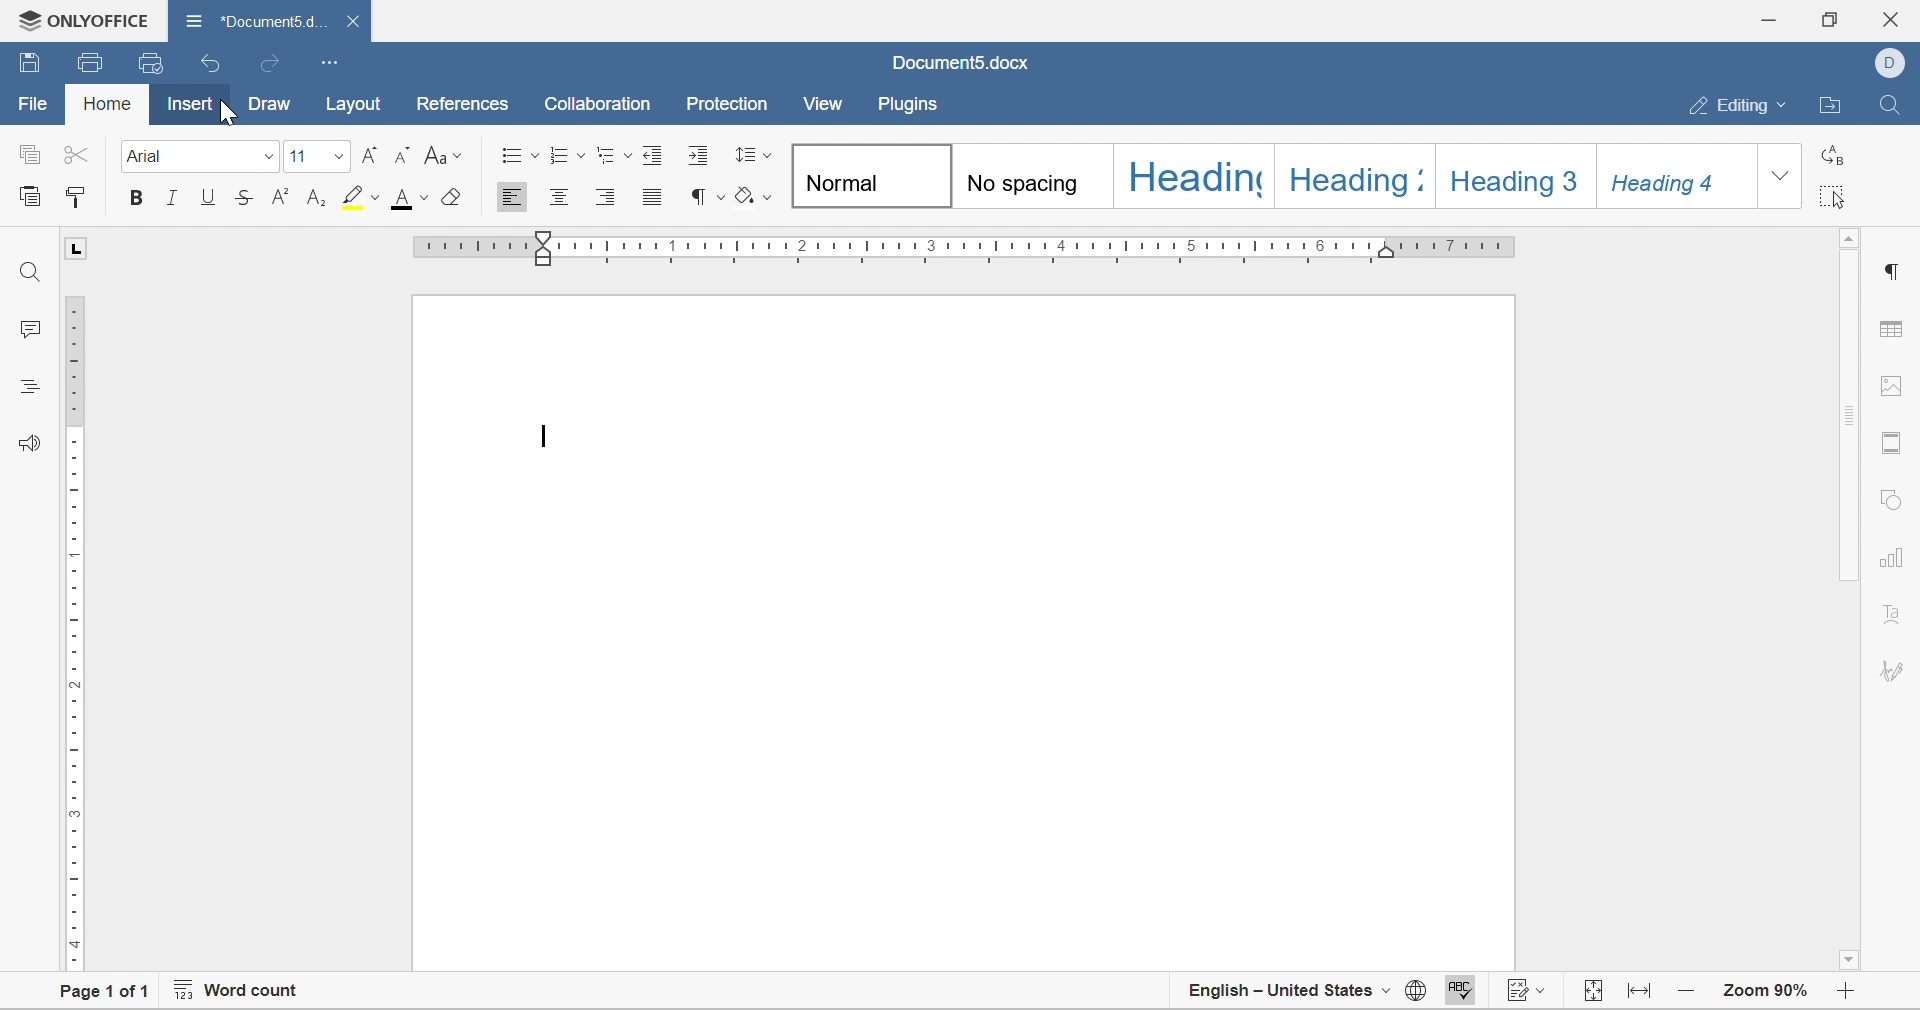  Describe the element at coordinates (653, 196) in the screenshot. I see `justified` at that location.